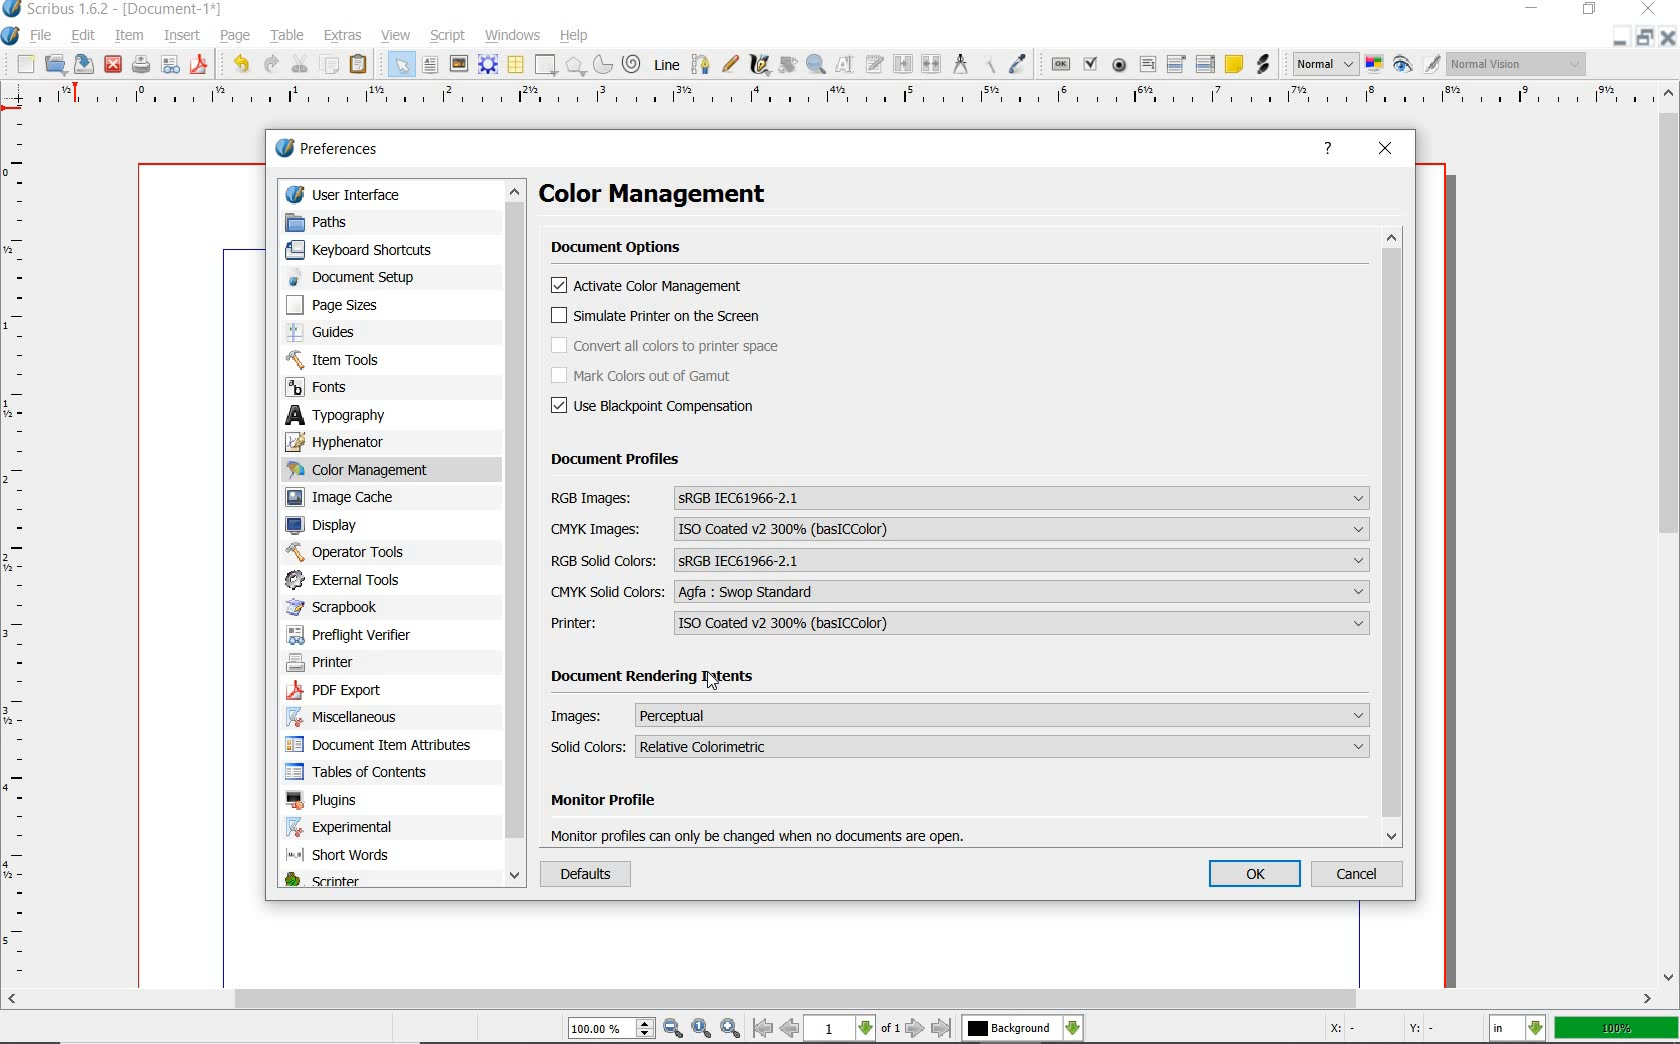 The height and width of the screenshot is (1044, 1680). Describe the element at coordinates (397, 34) in the screenshot. I see `view` at that location.